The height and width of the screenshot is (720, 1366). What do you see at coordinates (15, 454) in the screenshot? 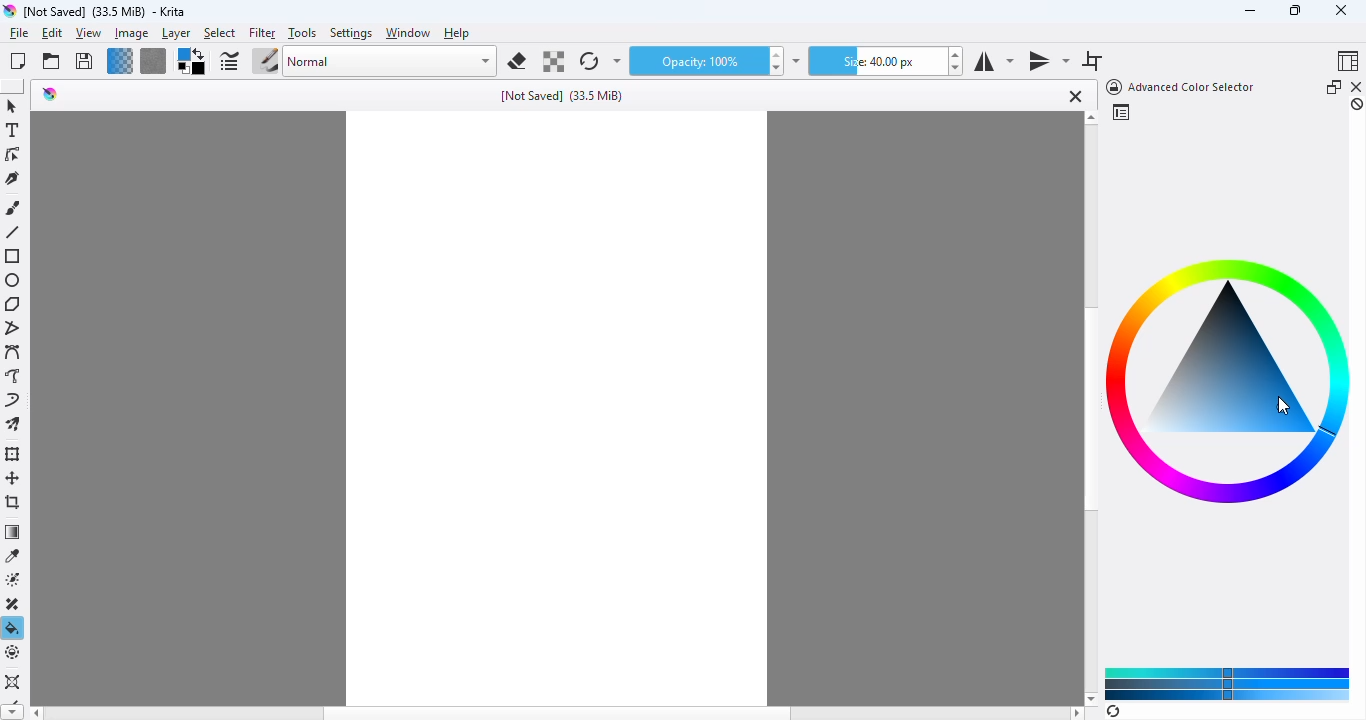
I see `transform a layer or a selection` at bounding box center [15, 454].